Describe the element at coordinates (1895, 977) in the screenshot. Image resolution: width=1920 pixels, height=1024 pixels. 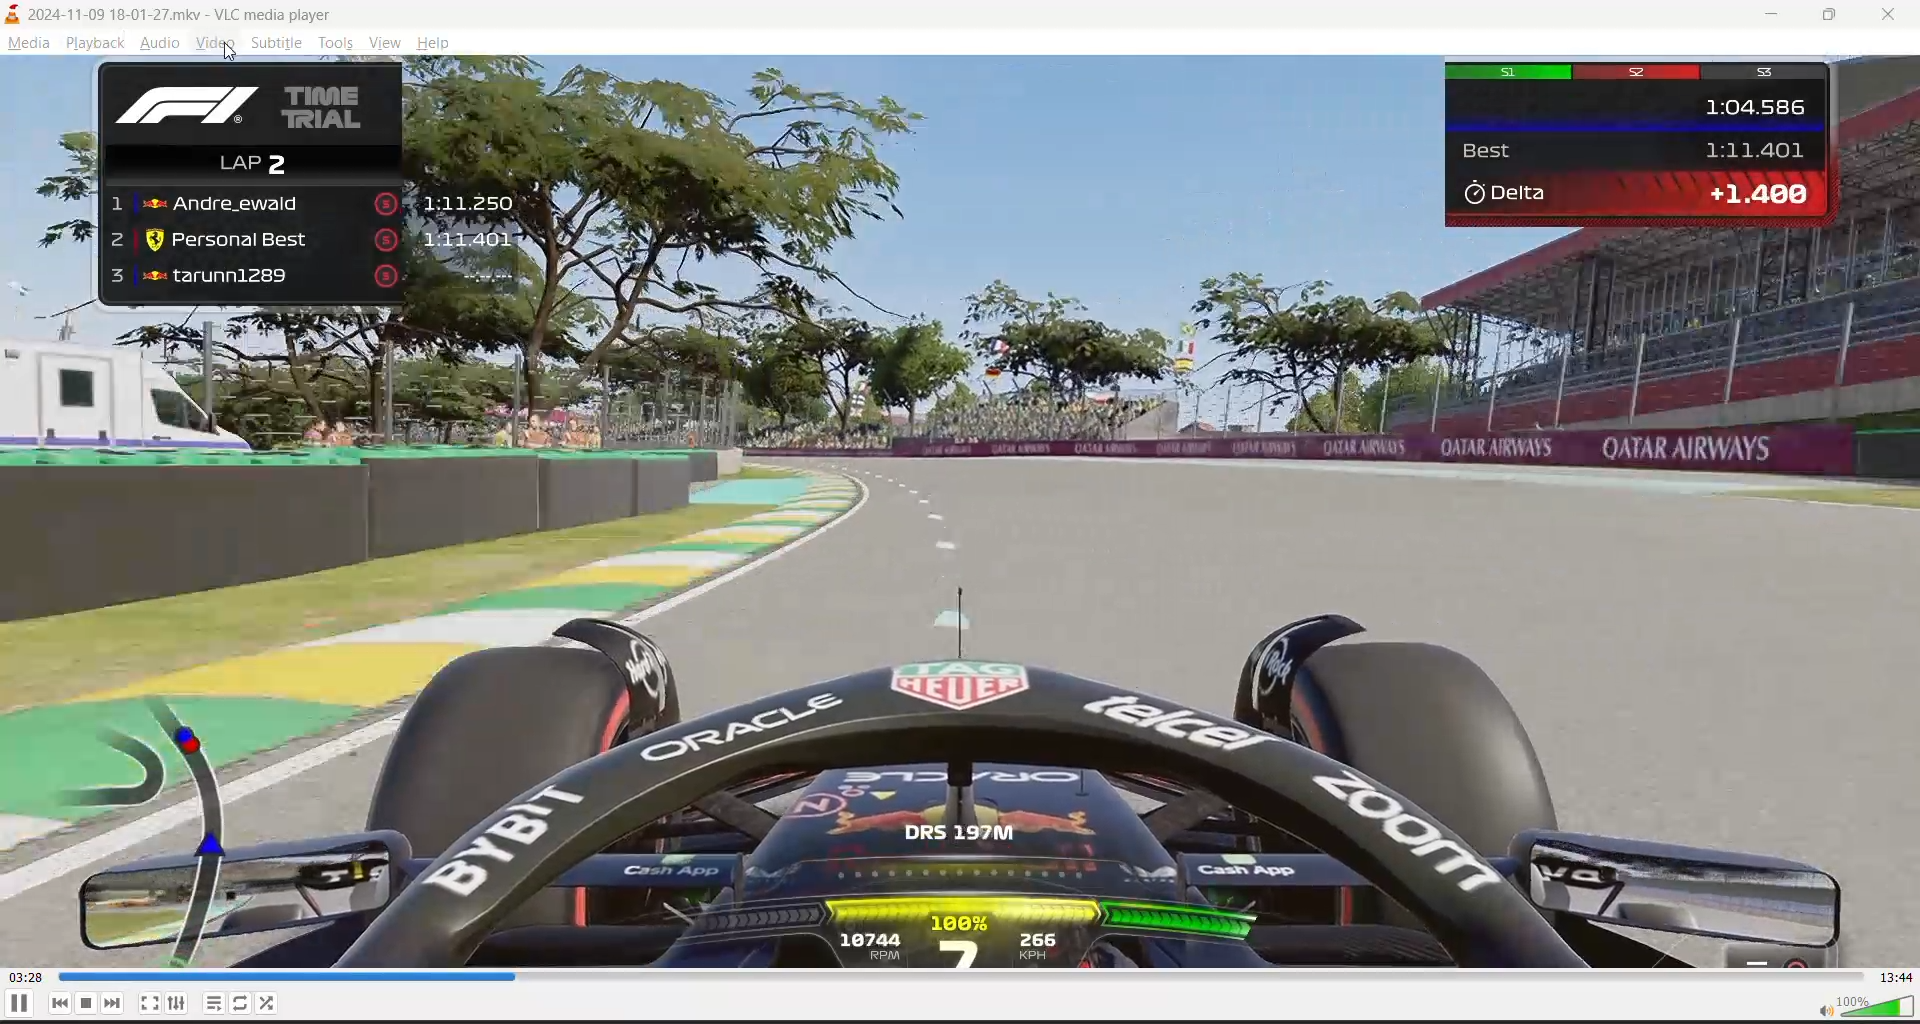
I see `total run time` at that location.